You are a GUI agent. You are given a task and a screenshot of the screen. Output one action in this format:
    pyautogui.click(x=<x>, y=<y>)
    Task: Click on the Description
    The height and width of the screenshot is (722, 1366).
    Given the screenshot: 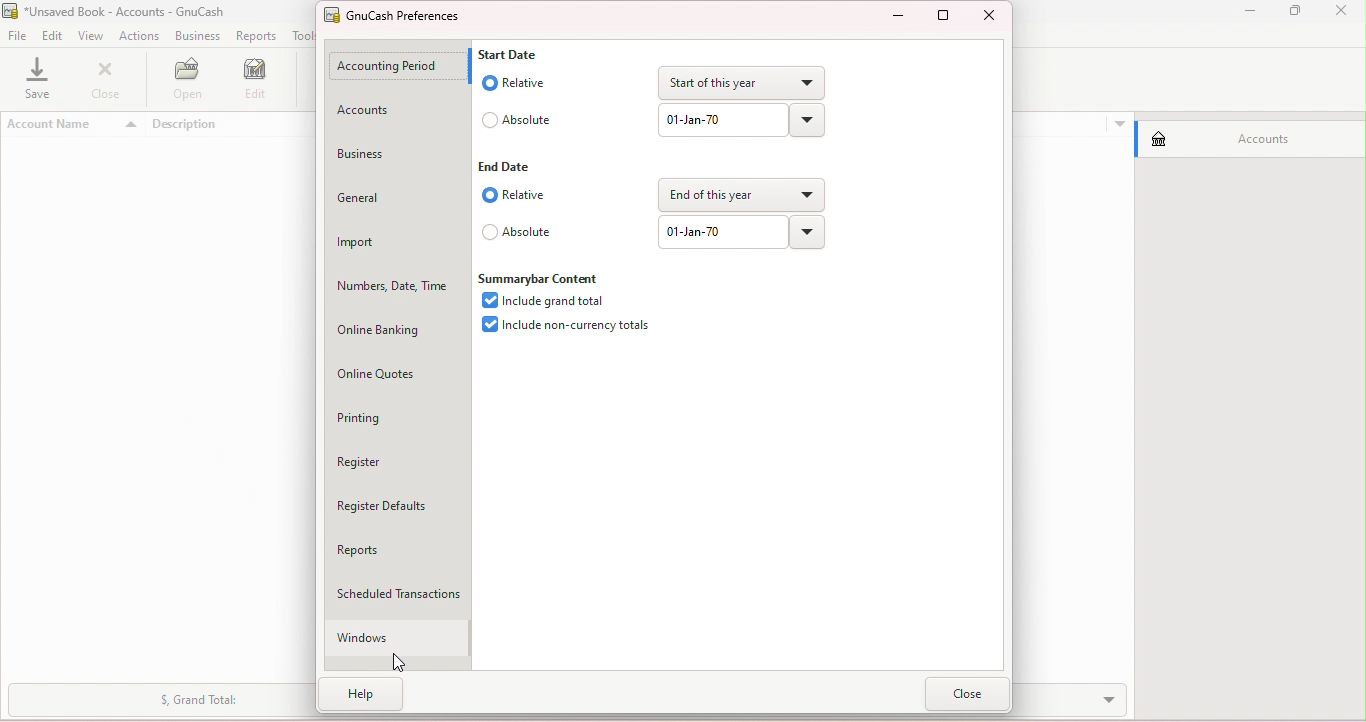 What is the action you would take?
    pyautogui.click(x=231, y=125)
    